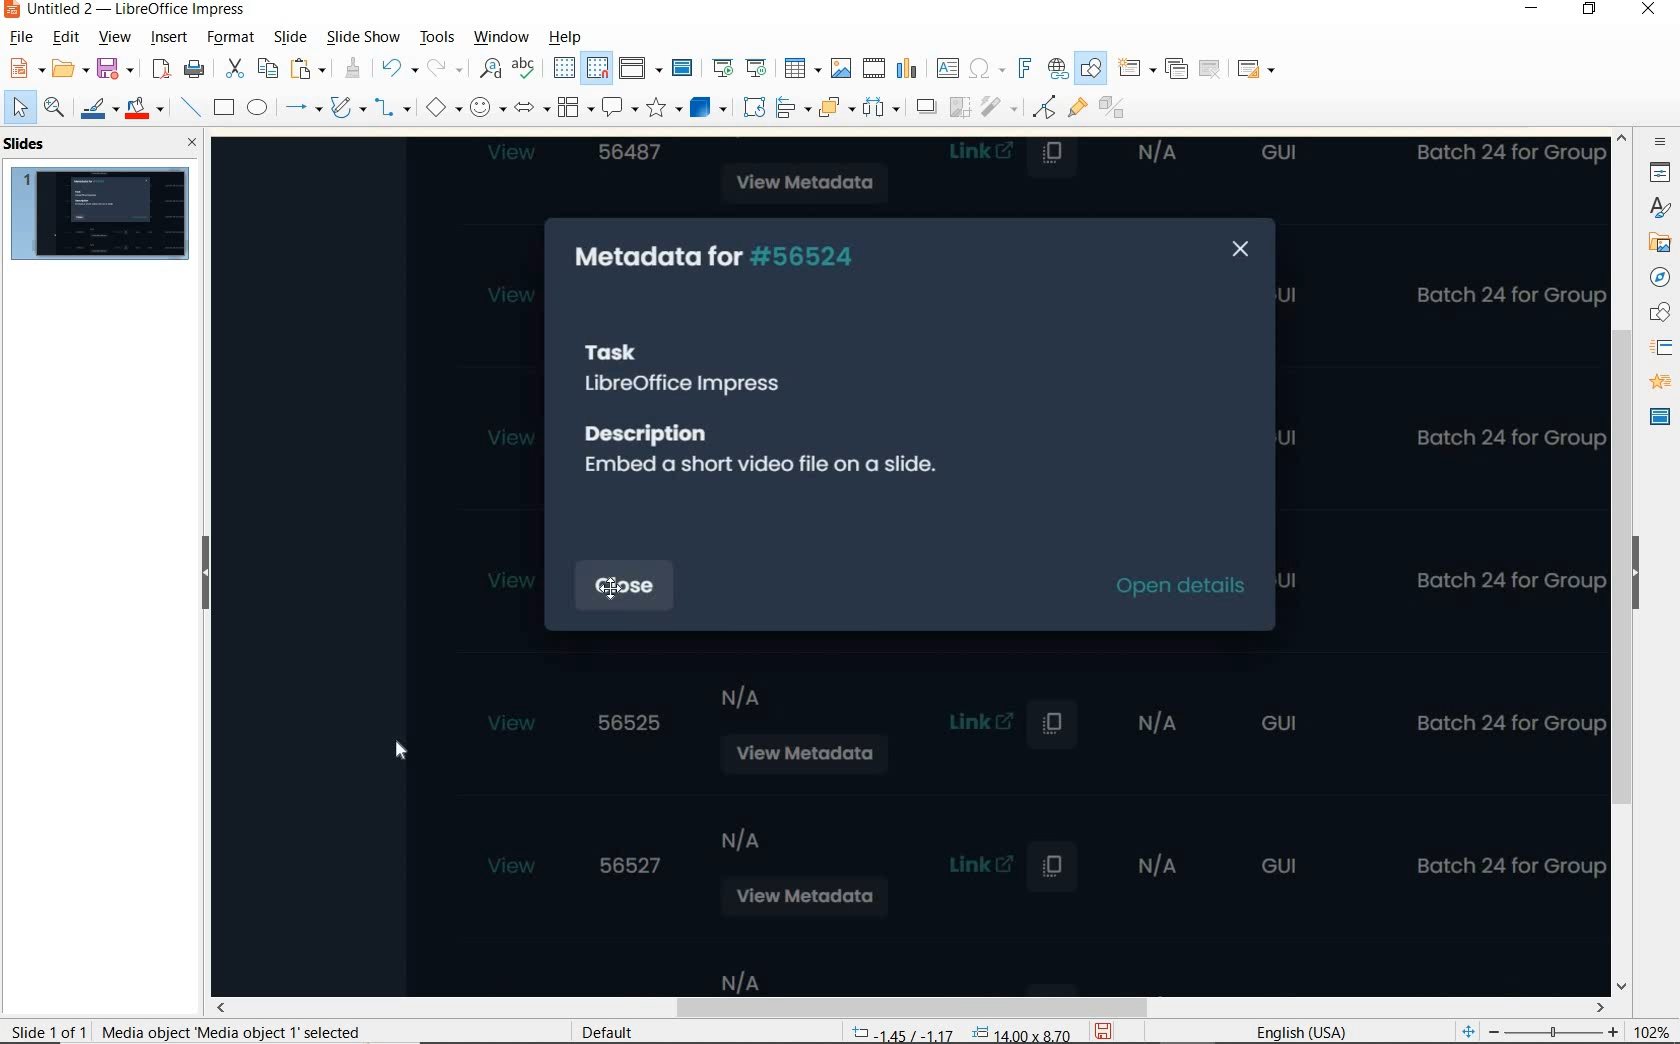  I want to click on INSERT LINE, so click(191, 108).